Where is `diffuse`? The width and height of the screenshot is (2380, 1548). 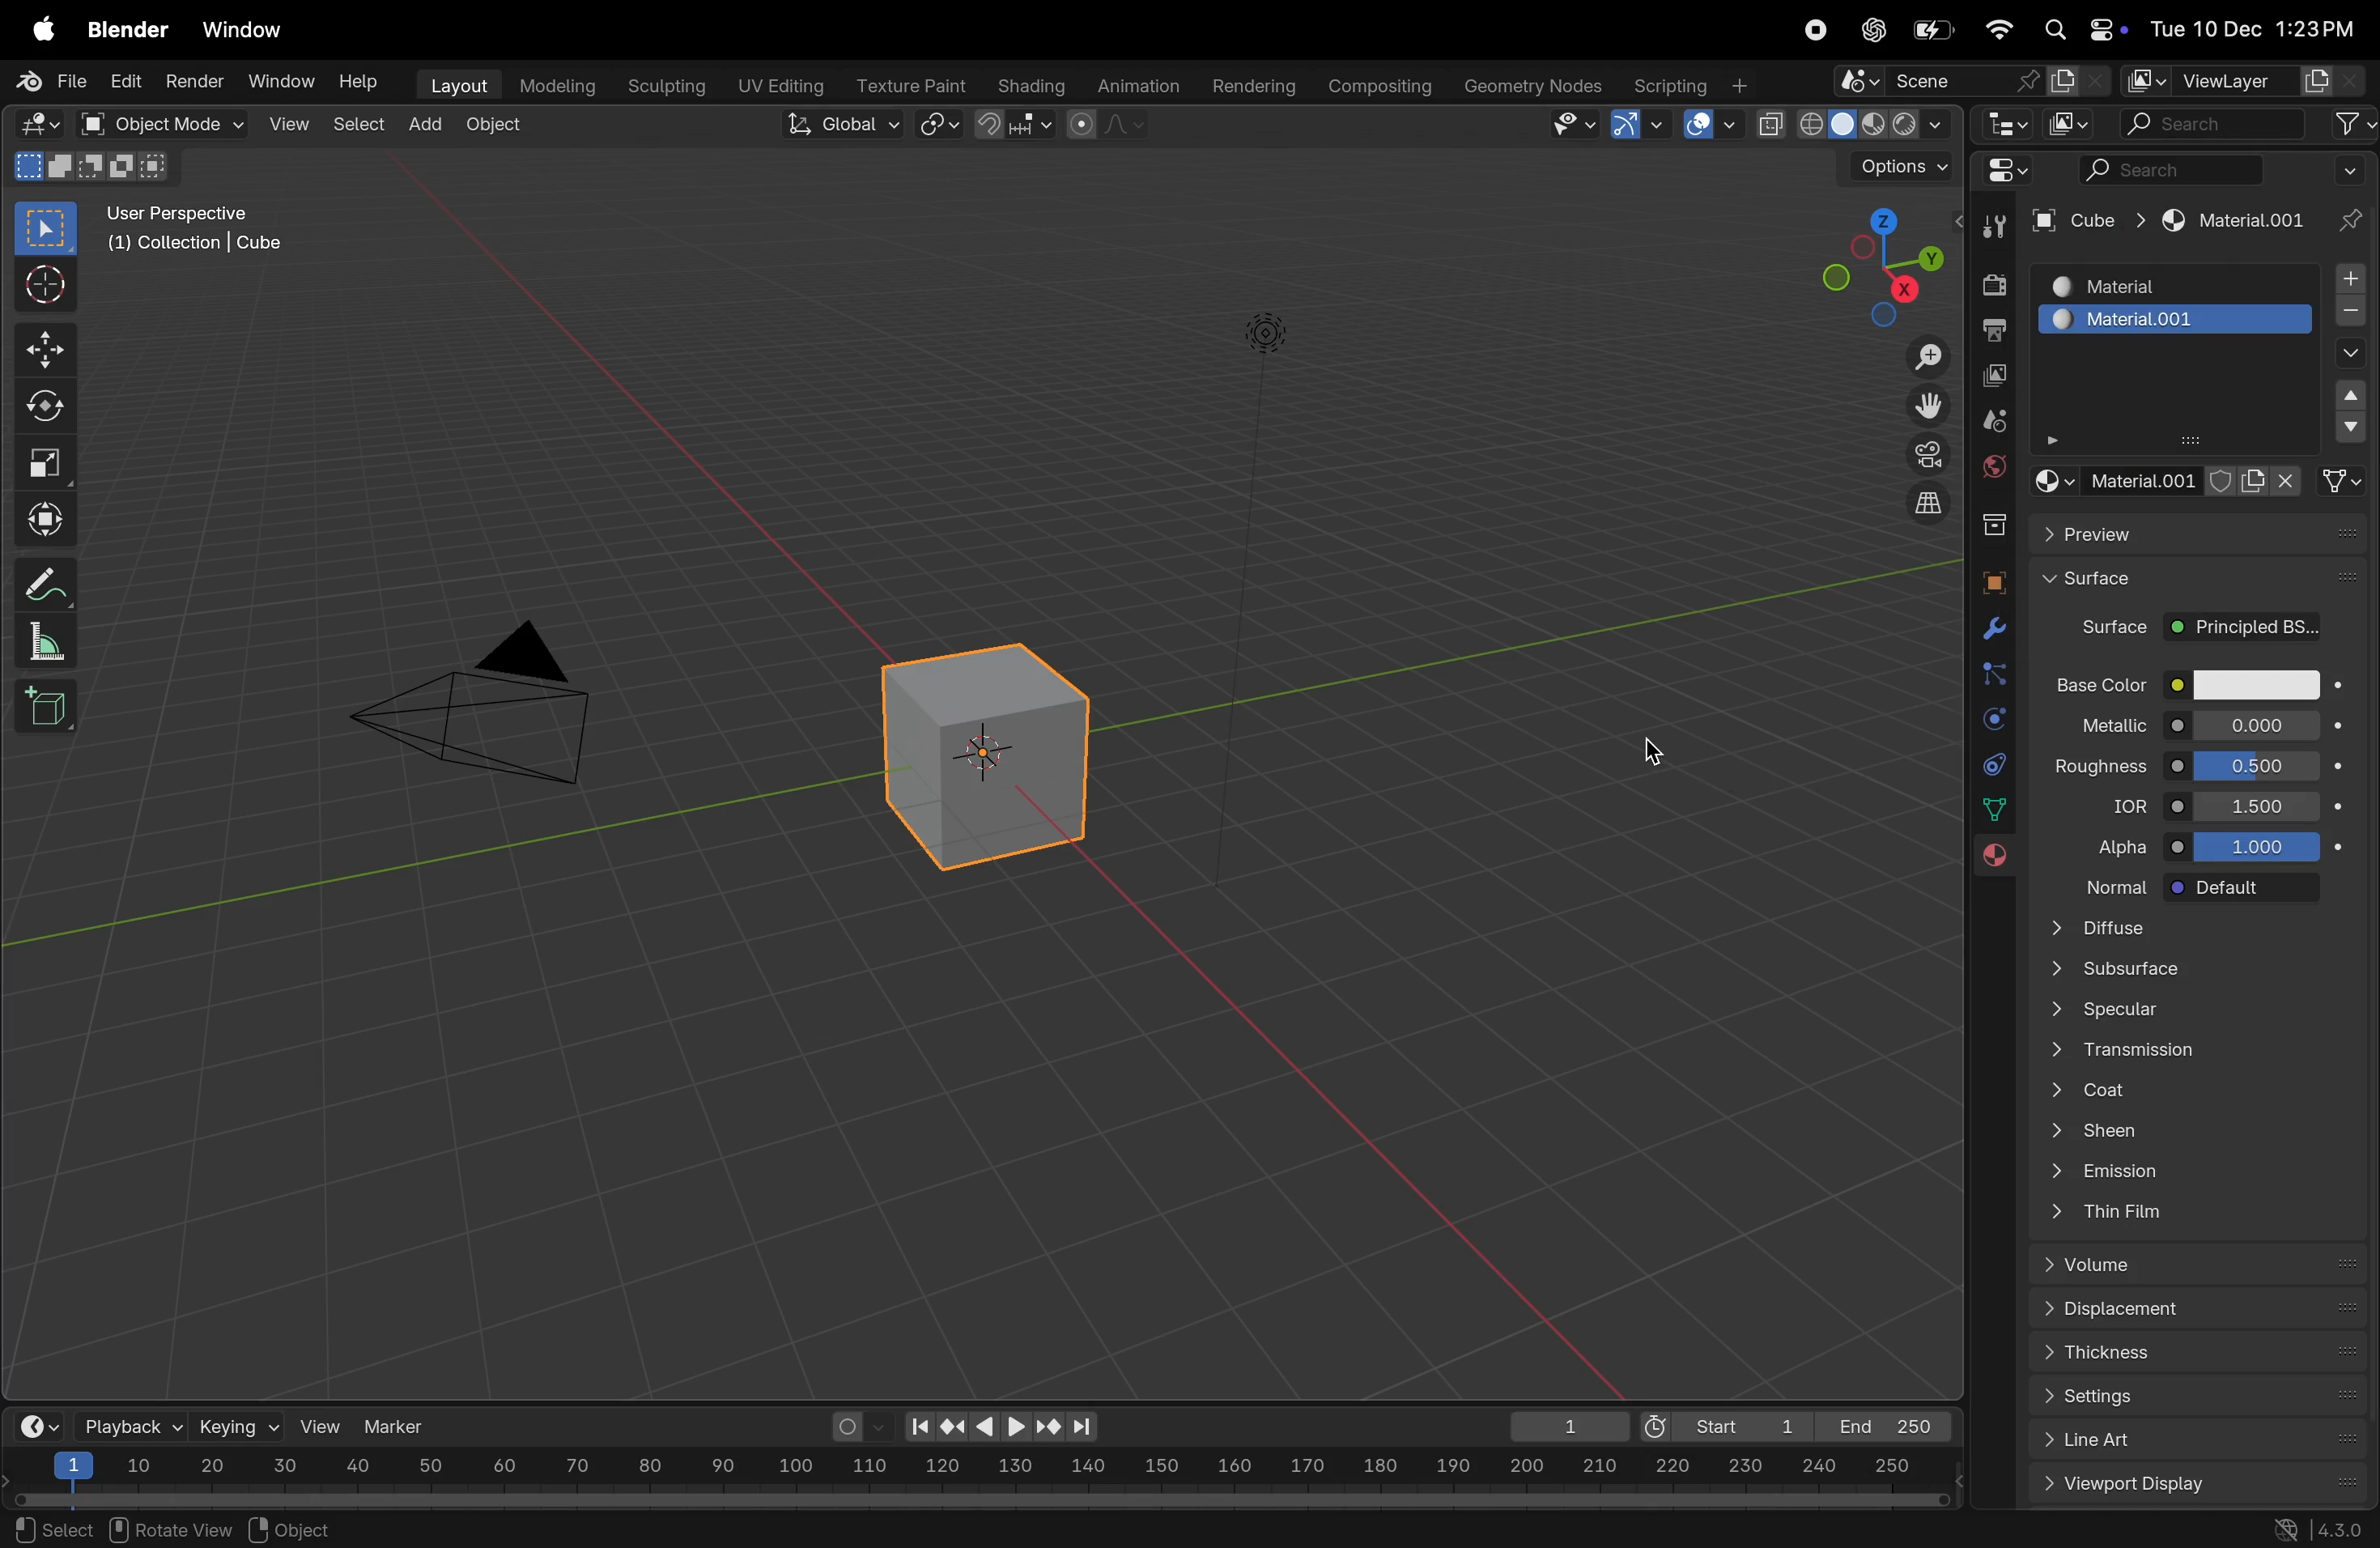 diffuse is located at coordinates (2202, 929).